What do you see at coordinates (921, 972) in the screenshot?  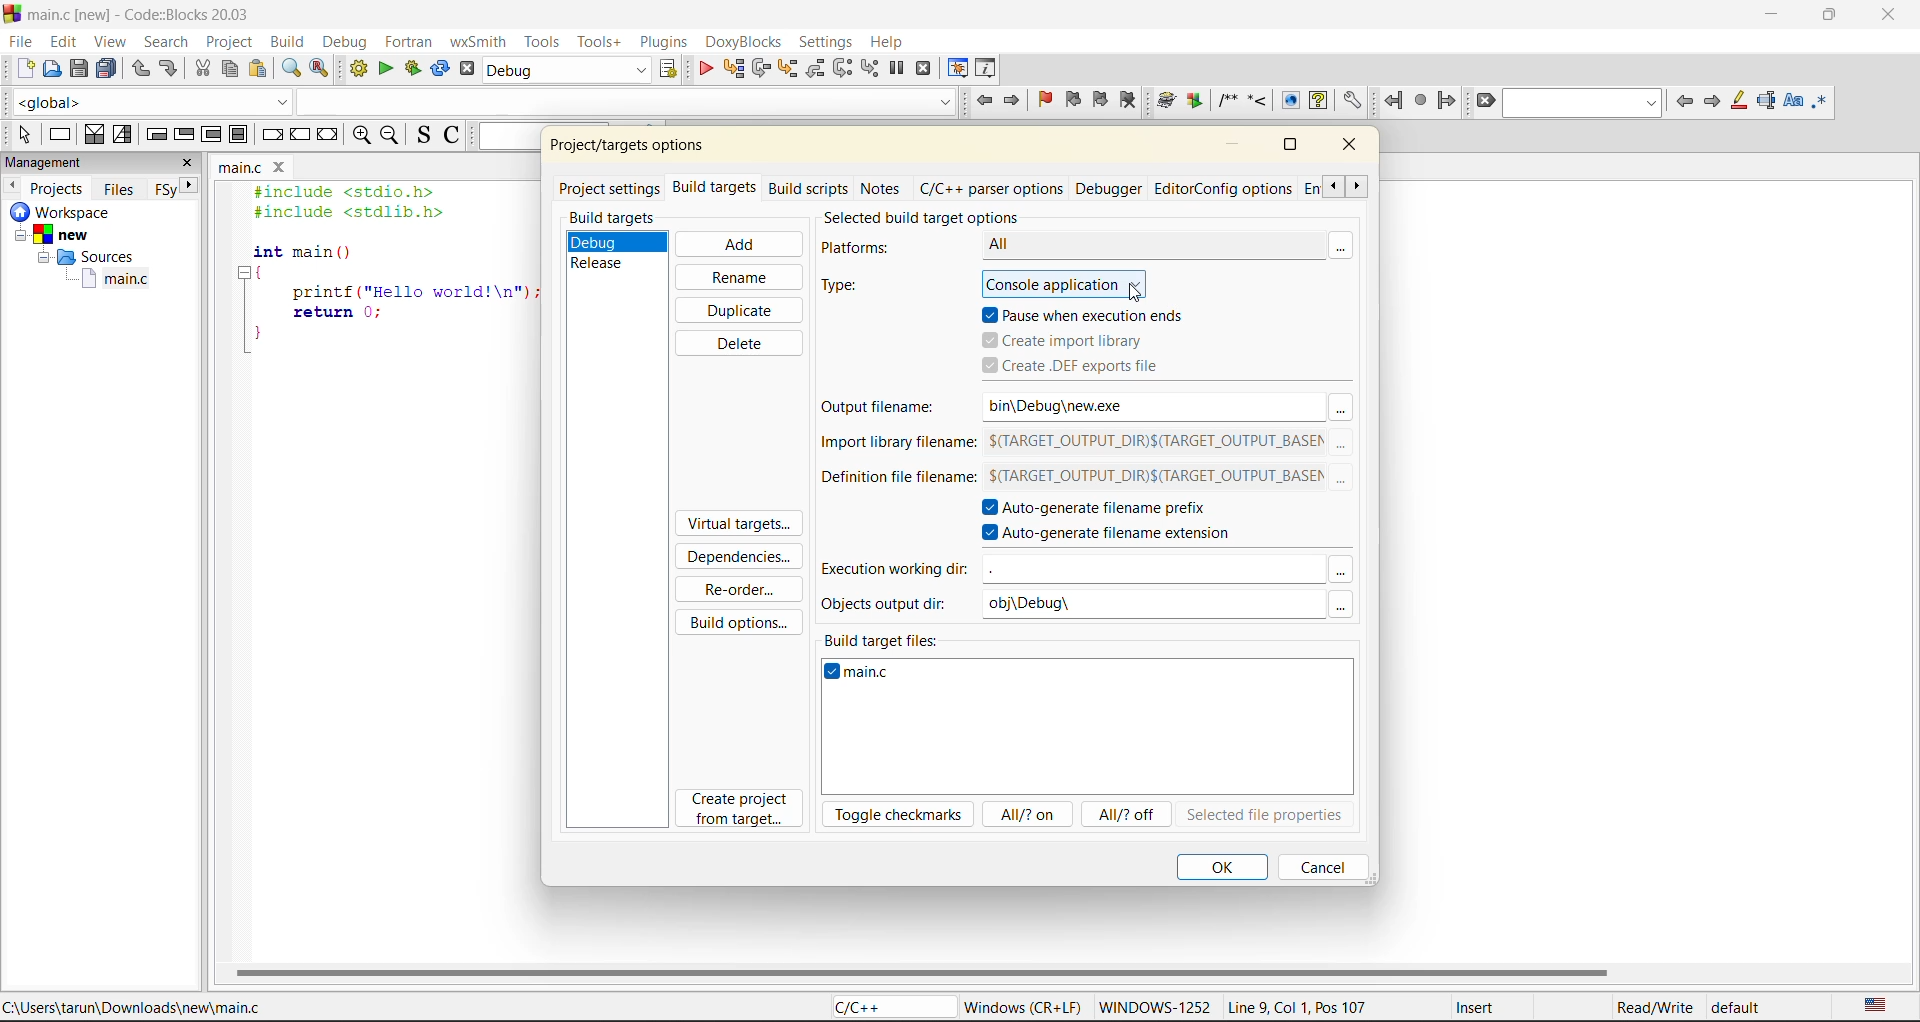 I see `horizontal scroll bar` at bounding box center [921, 972].